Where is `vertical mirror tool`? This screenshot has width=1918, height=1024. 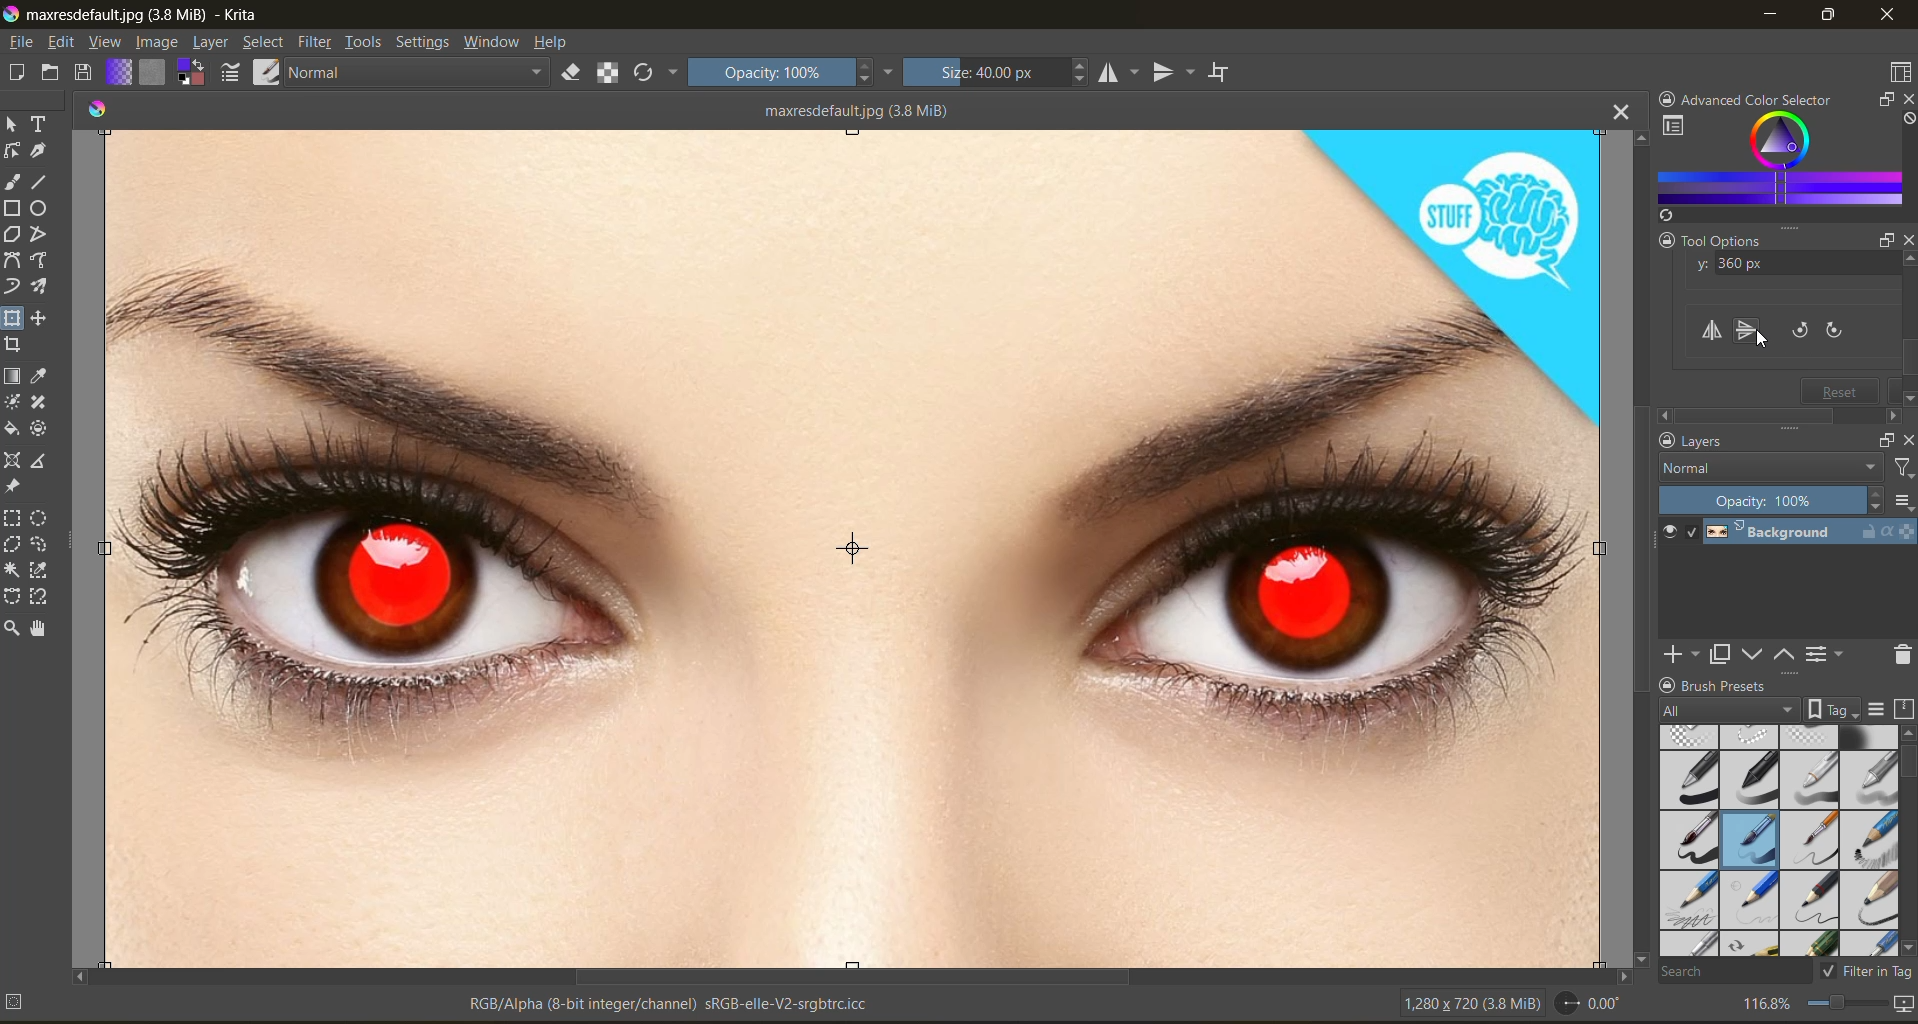 vertical mirror tool is located at coordinates (1177, 74).